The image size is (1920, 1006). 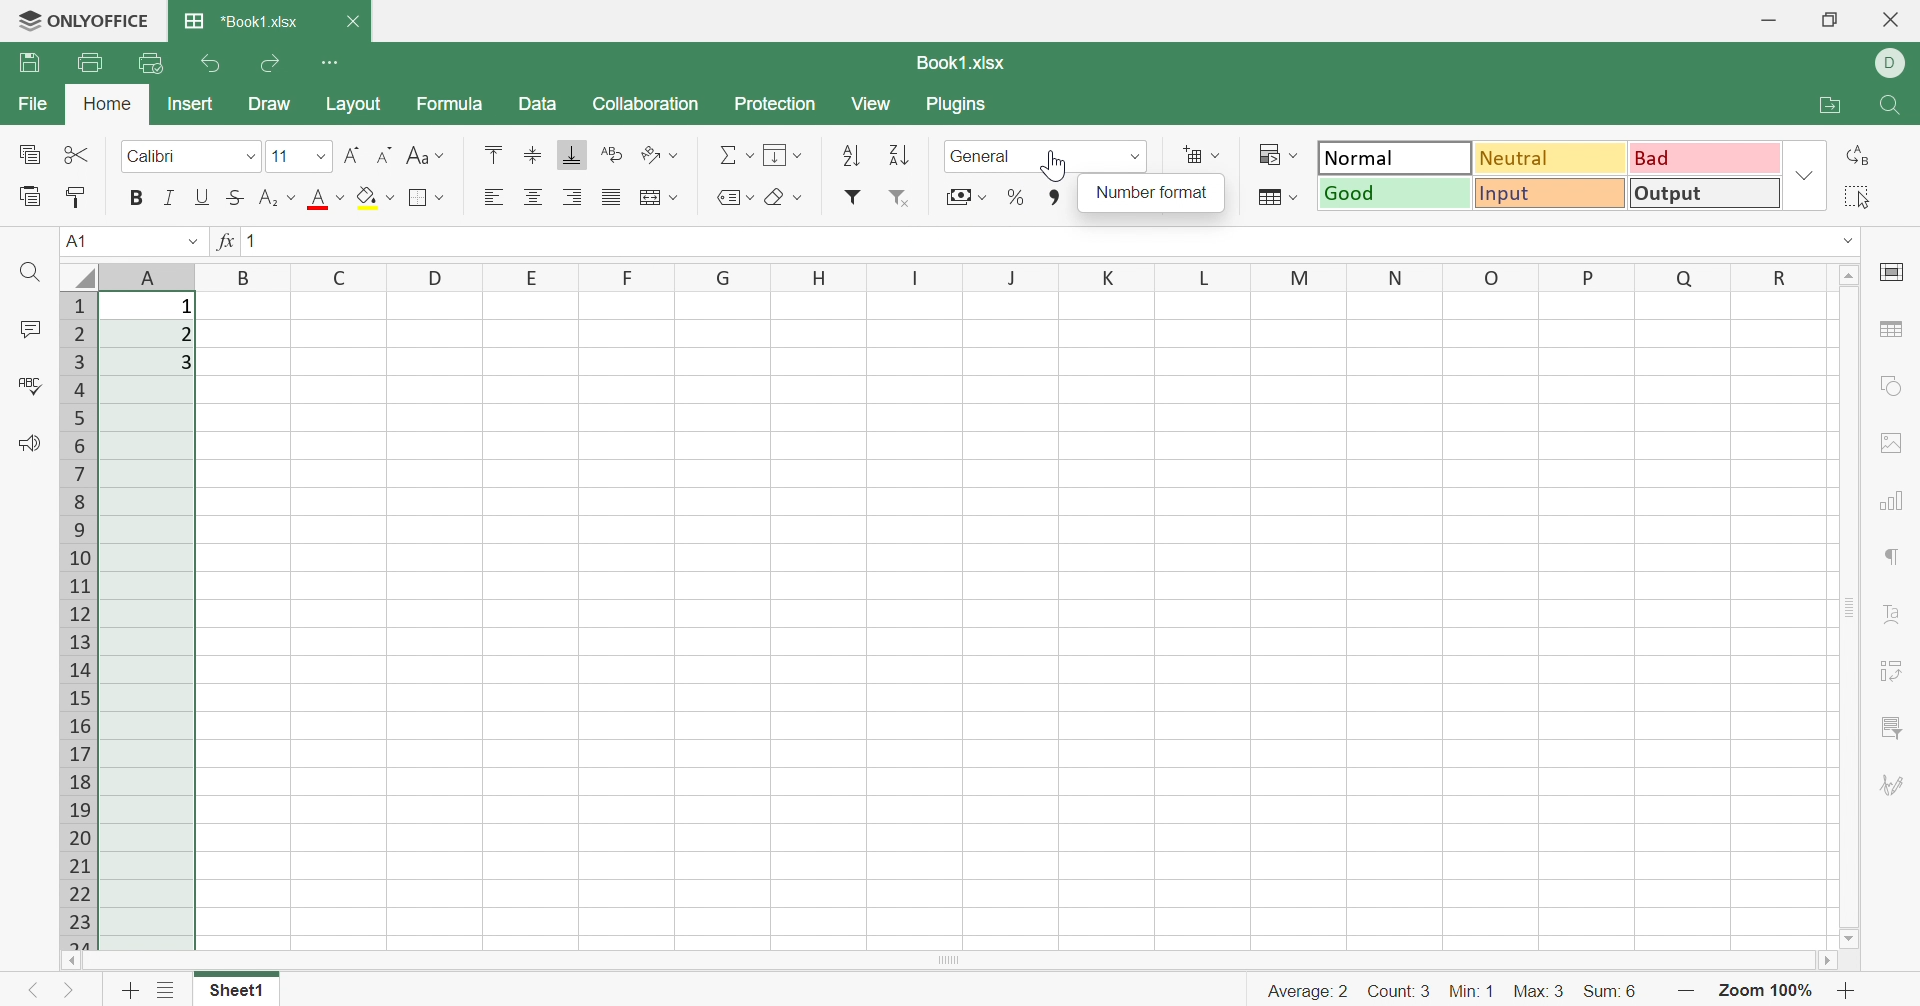 I want to click on Drop down, so click(x=192, y=239).